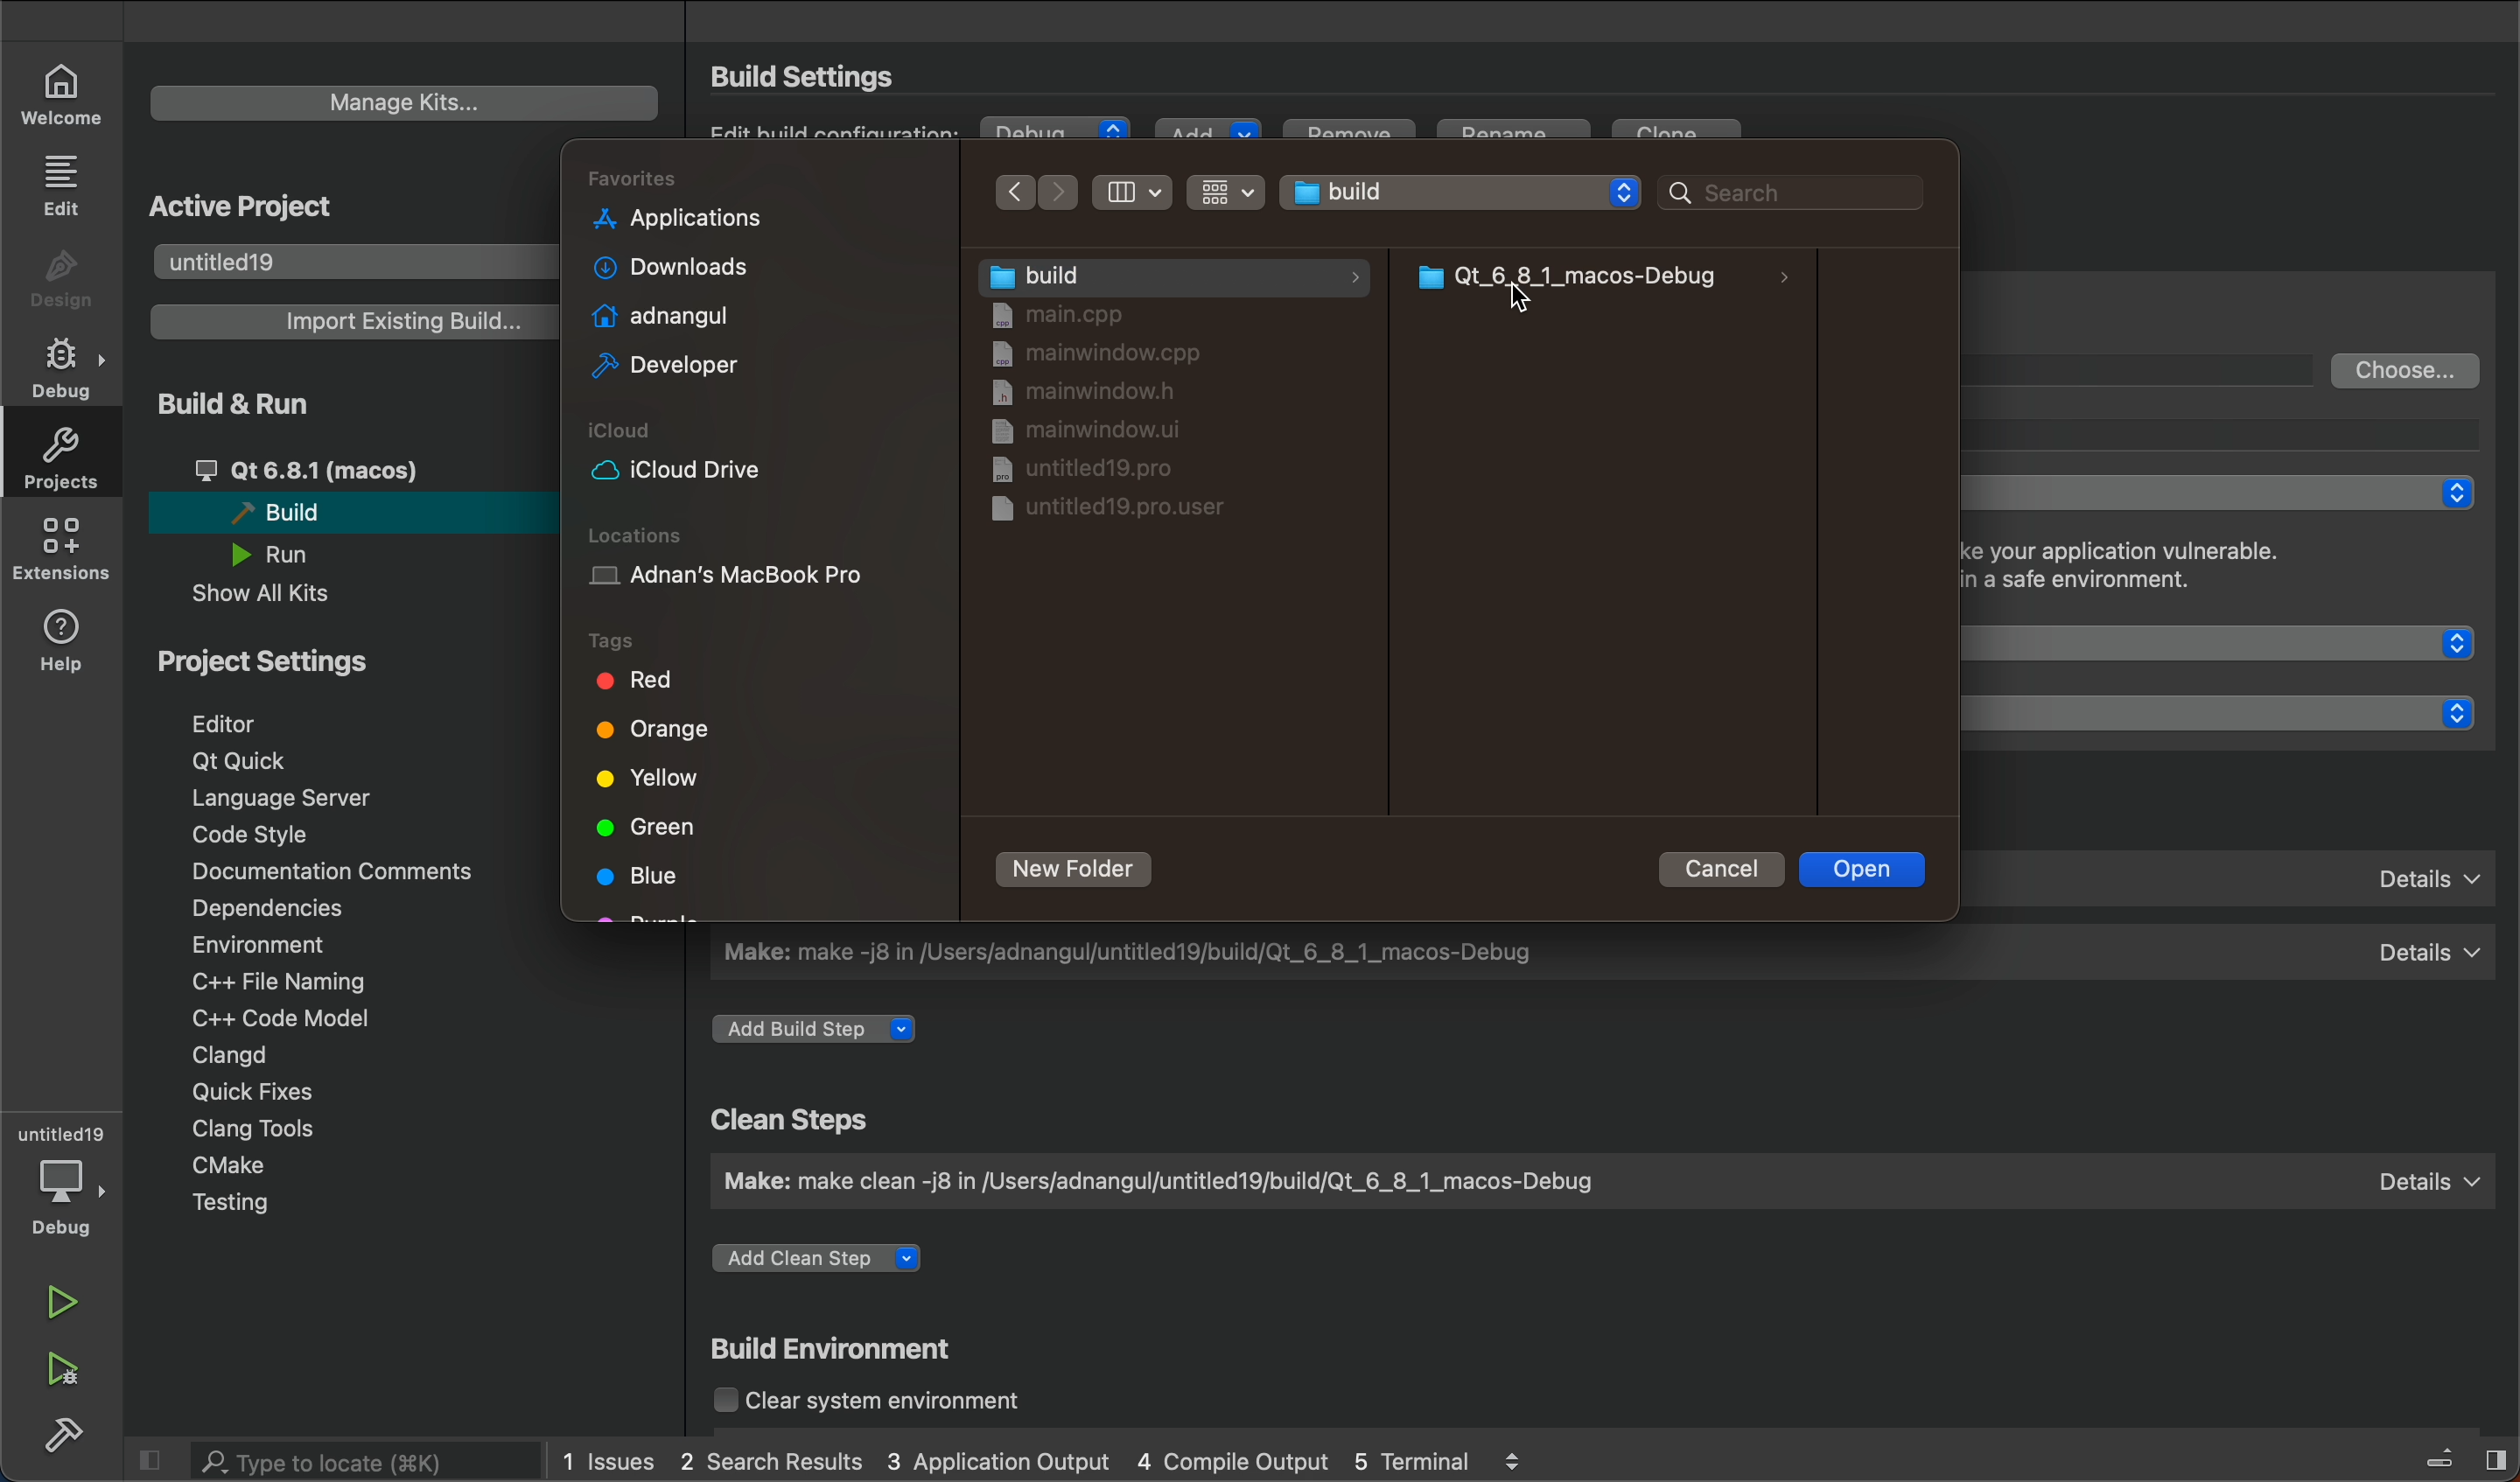 The image size is (2520, 1482). I want to click on file, so click(1104, 356).